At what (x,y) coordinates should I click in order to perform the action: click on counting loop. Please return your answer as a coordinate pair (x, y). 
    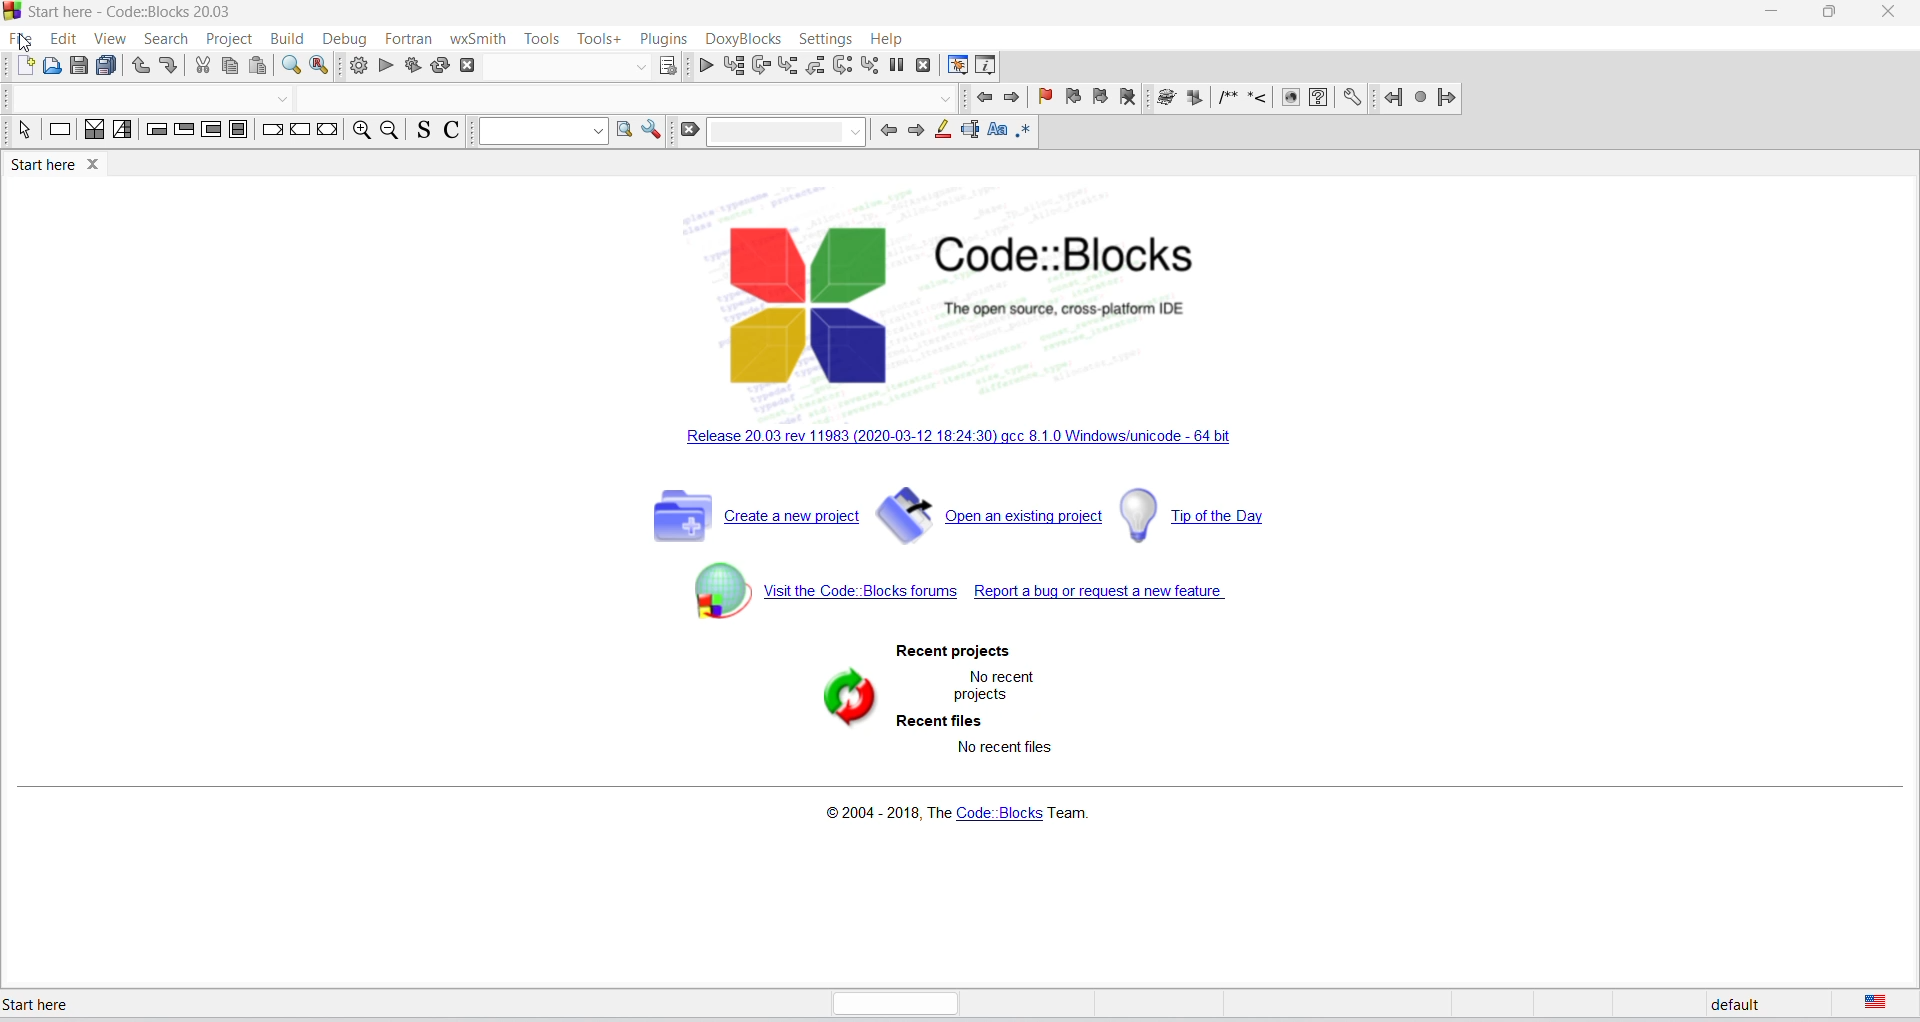
    Looking at the image, I should click on (213, 134).